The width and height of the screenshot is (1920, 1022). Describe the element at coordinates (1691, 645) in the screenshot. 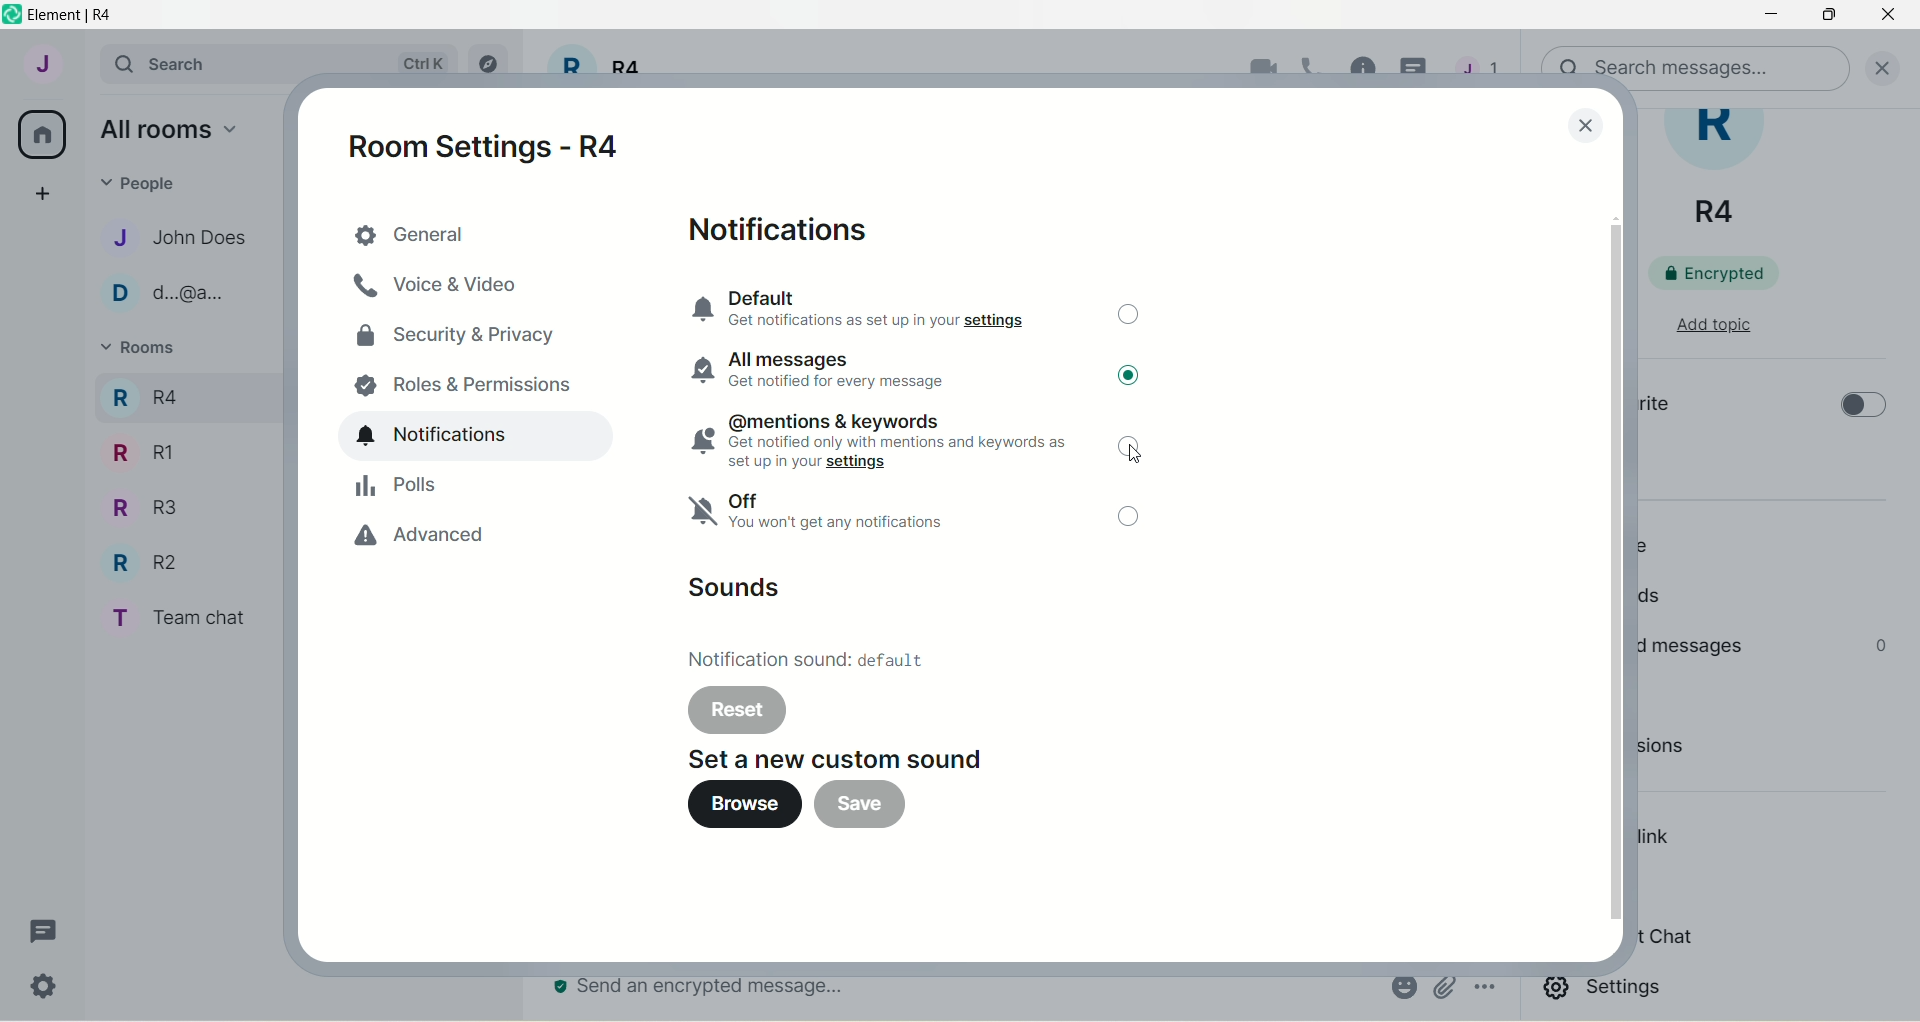

I see `pinned messages` at that location.